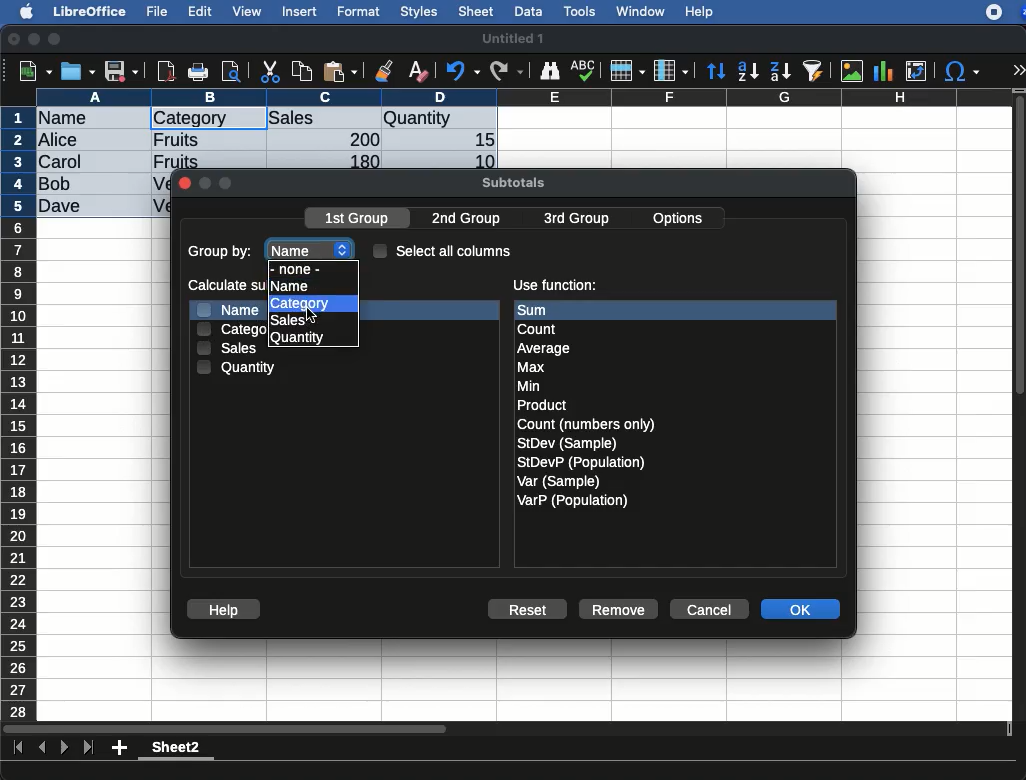 The image size is (1026, 780). I want to click on chart, so click(884, 71).